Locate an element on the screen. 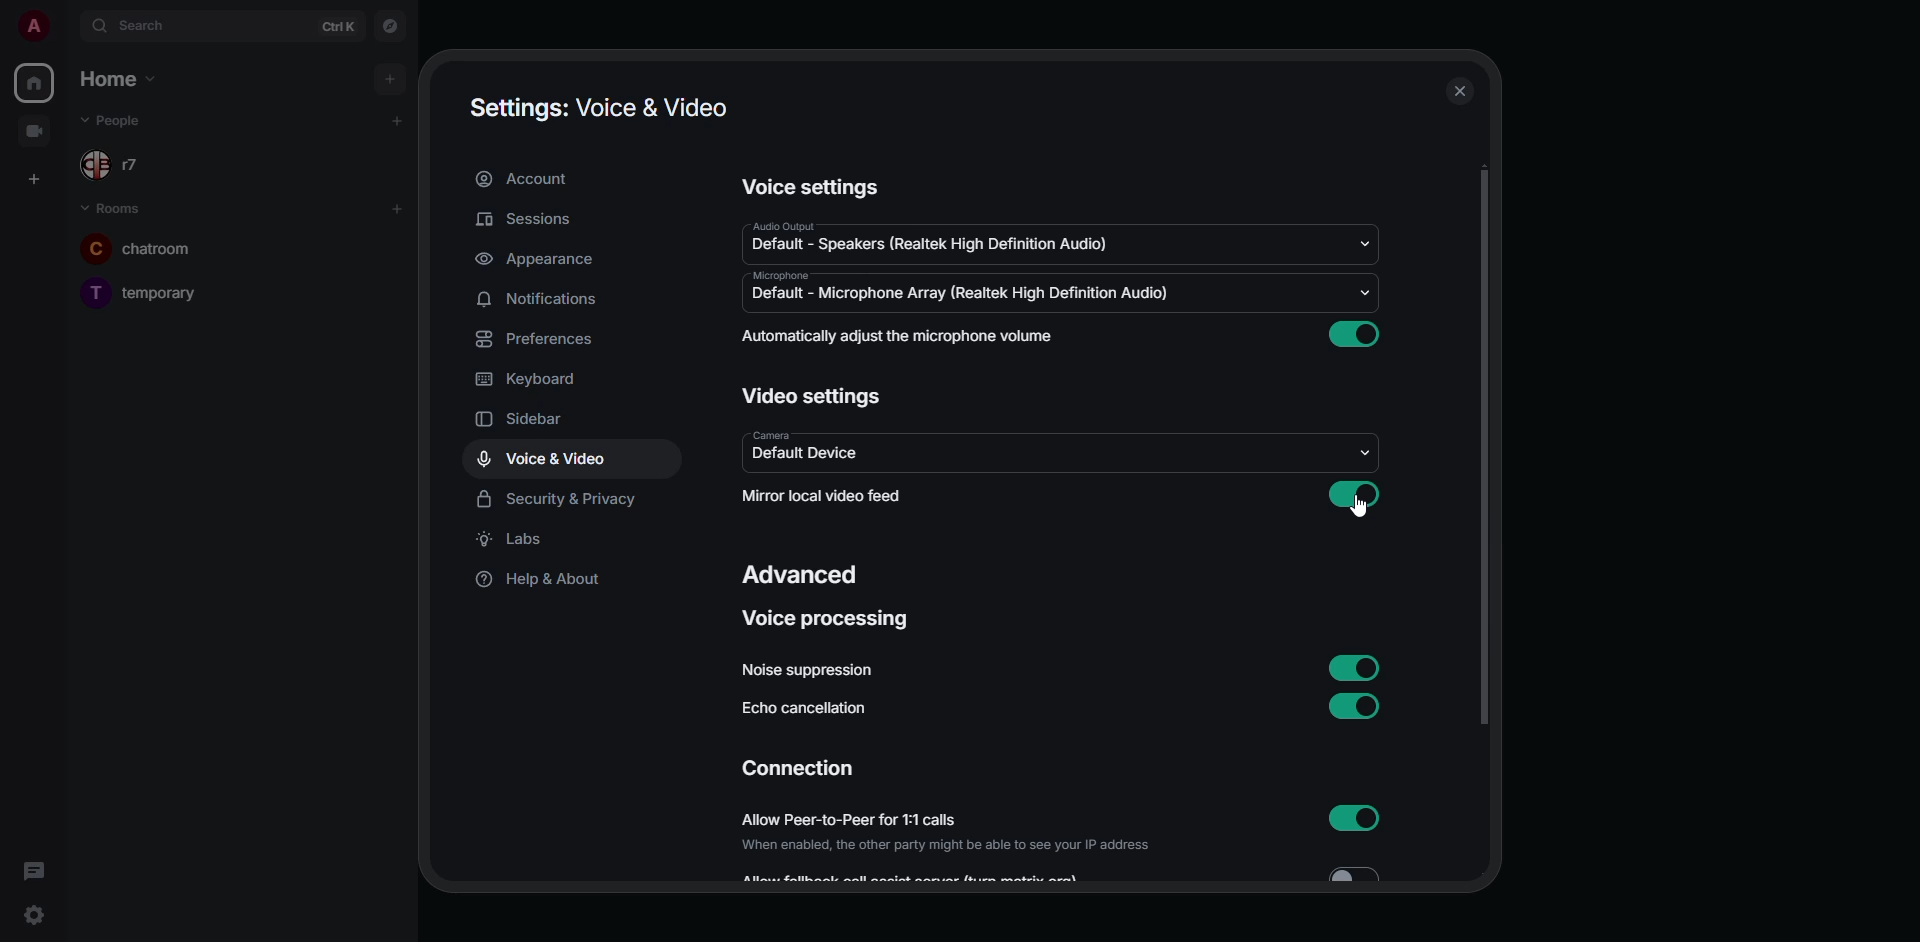 Image resolution: width=1920 pixels, height=942 pixels. people is located at coordinates (126, 120).